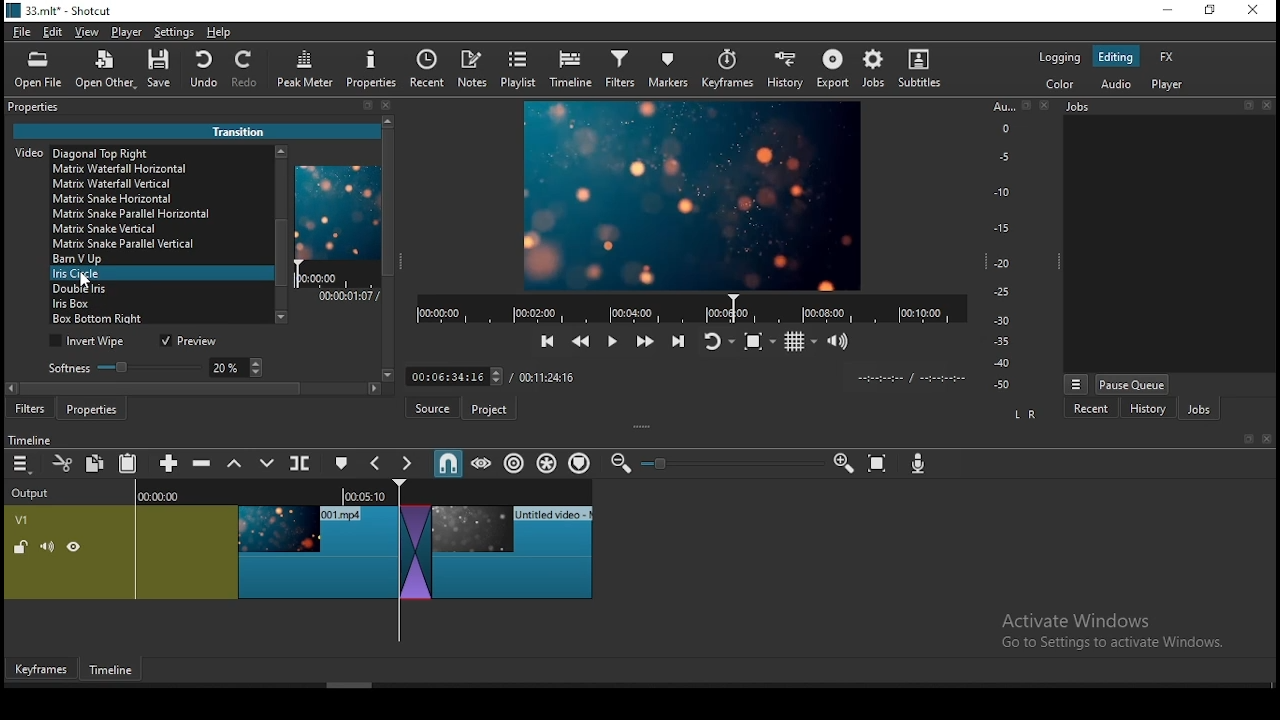 This screenshot has width=1280, height=720. What do you see at coordinates (152, 367) in the screenshot?
I see `softness` at bounding box center [152, 367].